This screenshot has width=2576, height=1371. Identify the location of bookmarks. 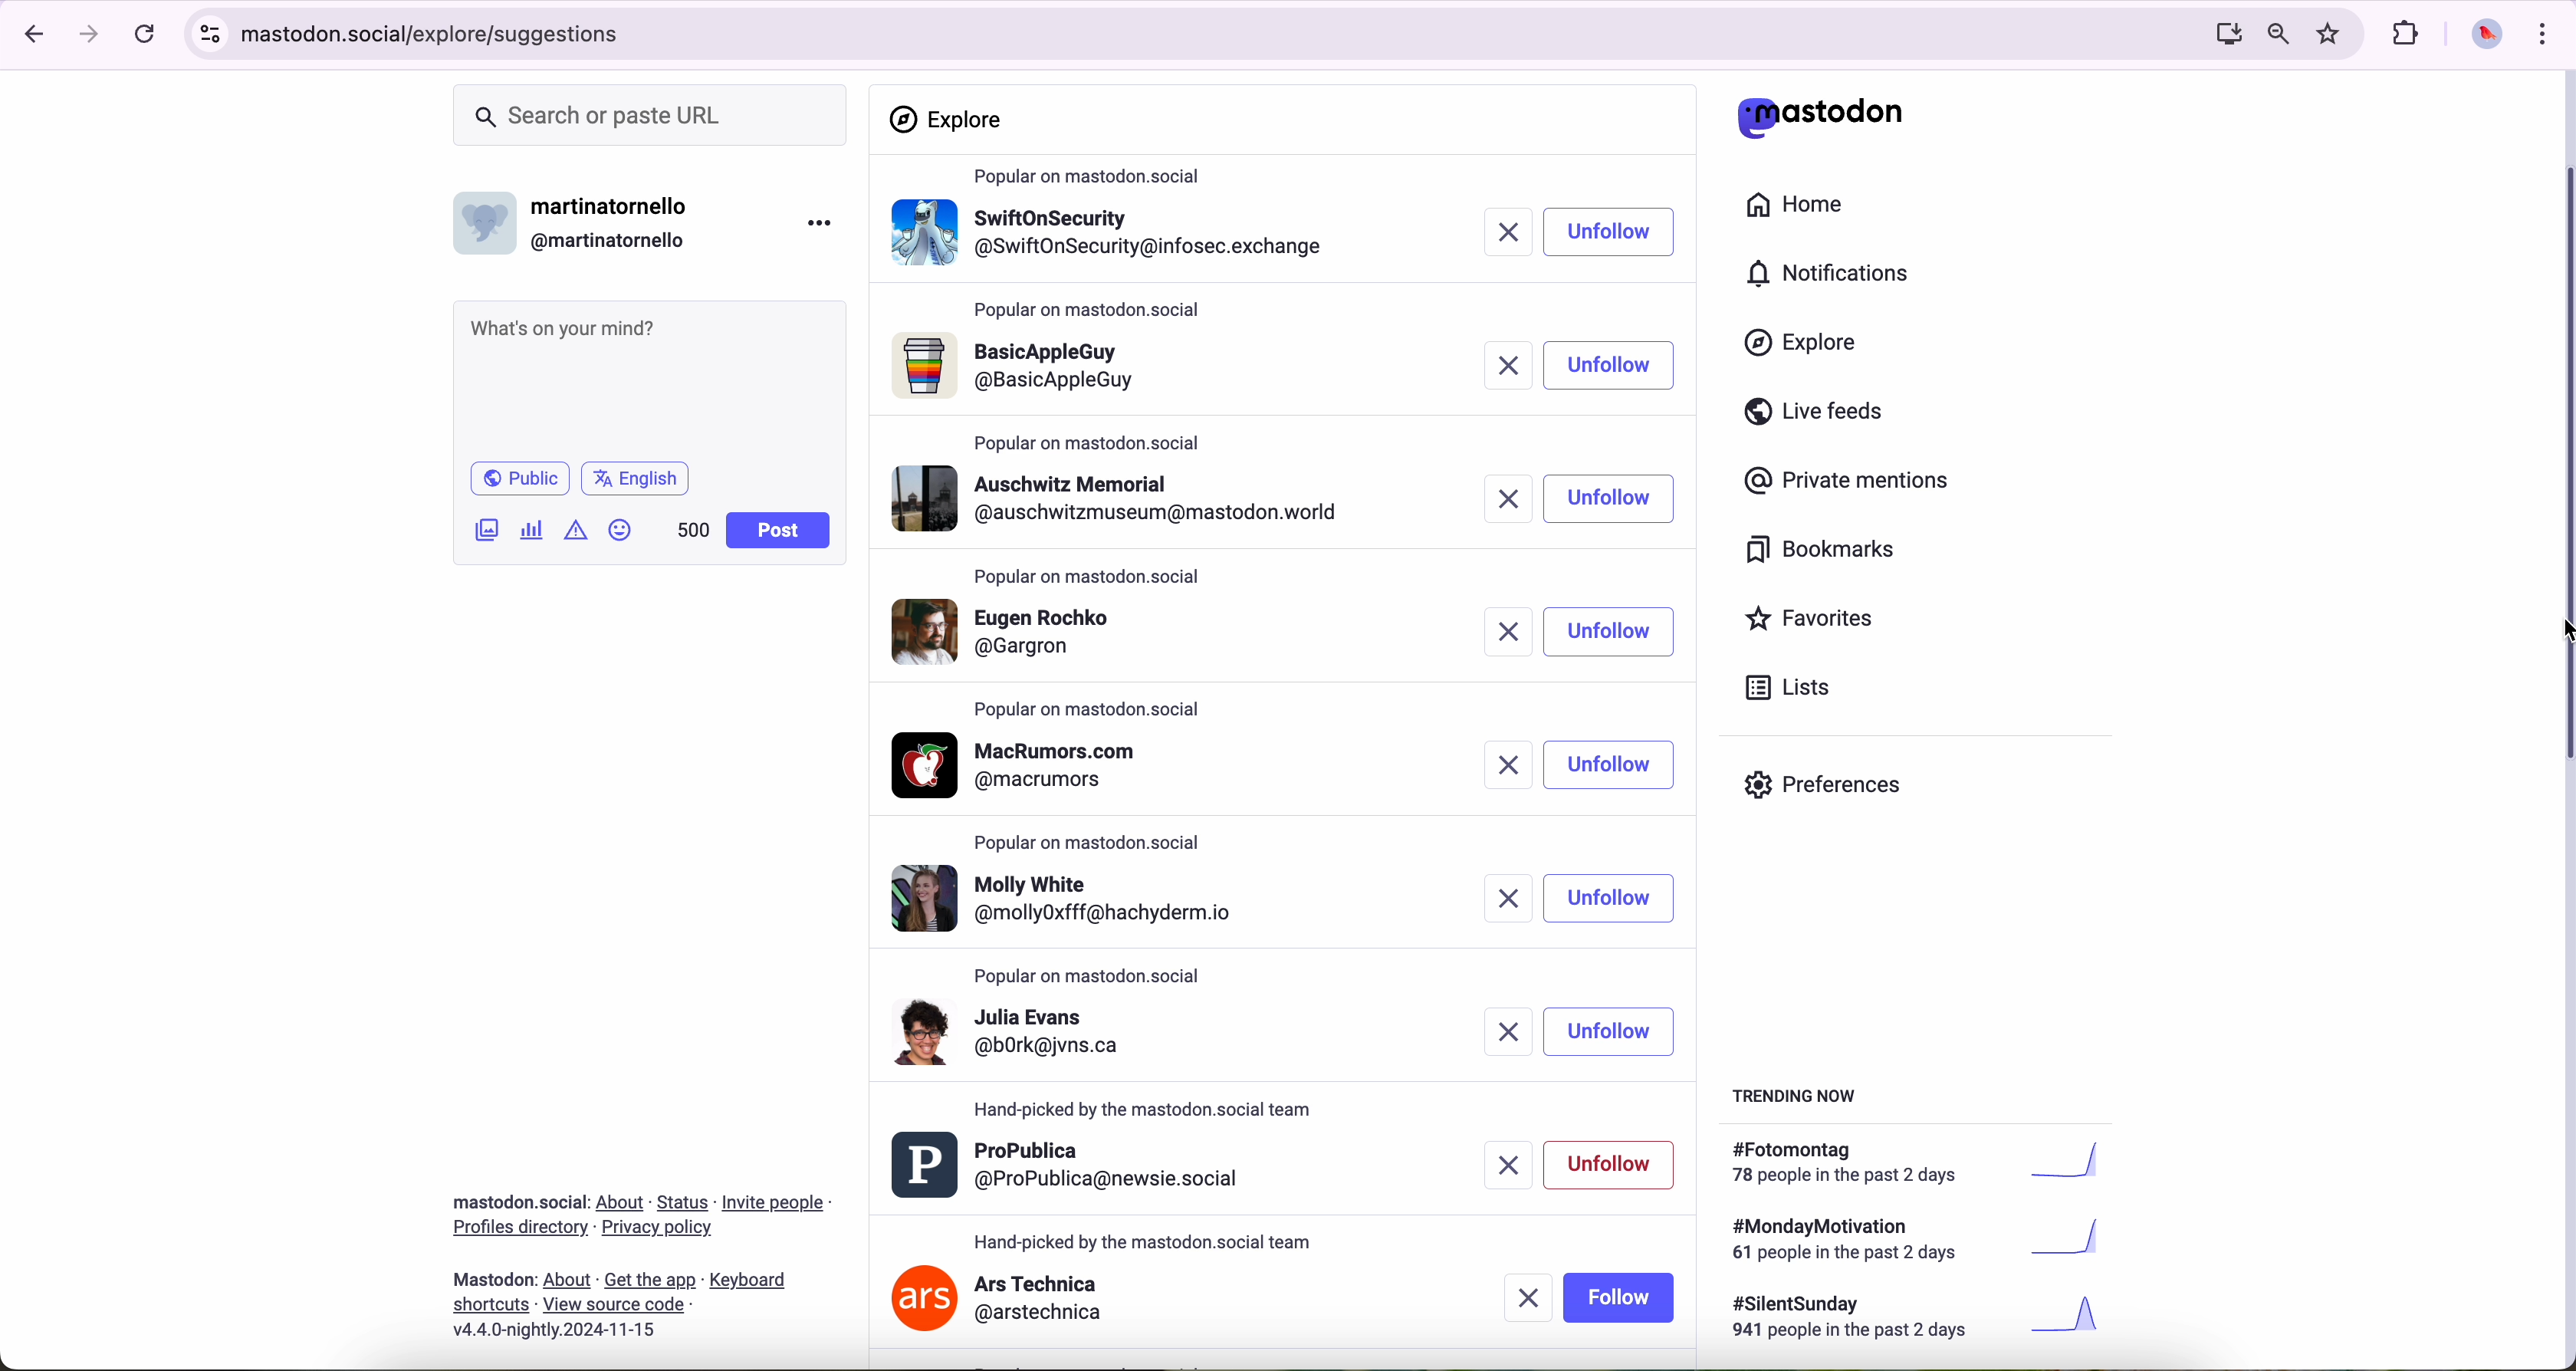
(1821, 553).